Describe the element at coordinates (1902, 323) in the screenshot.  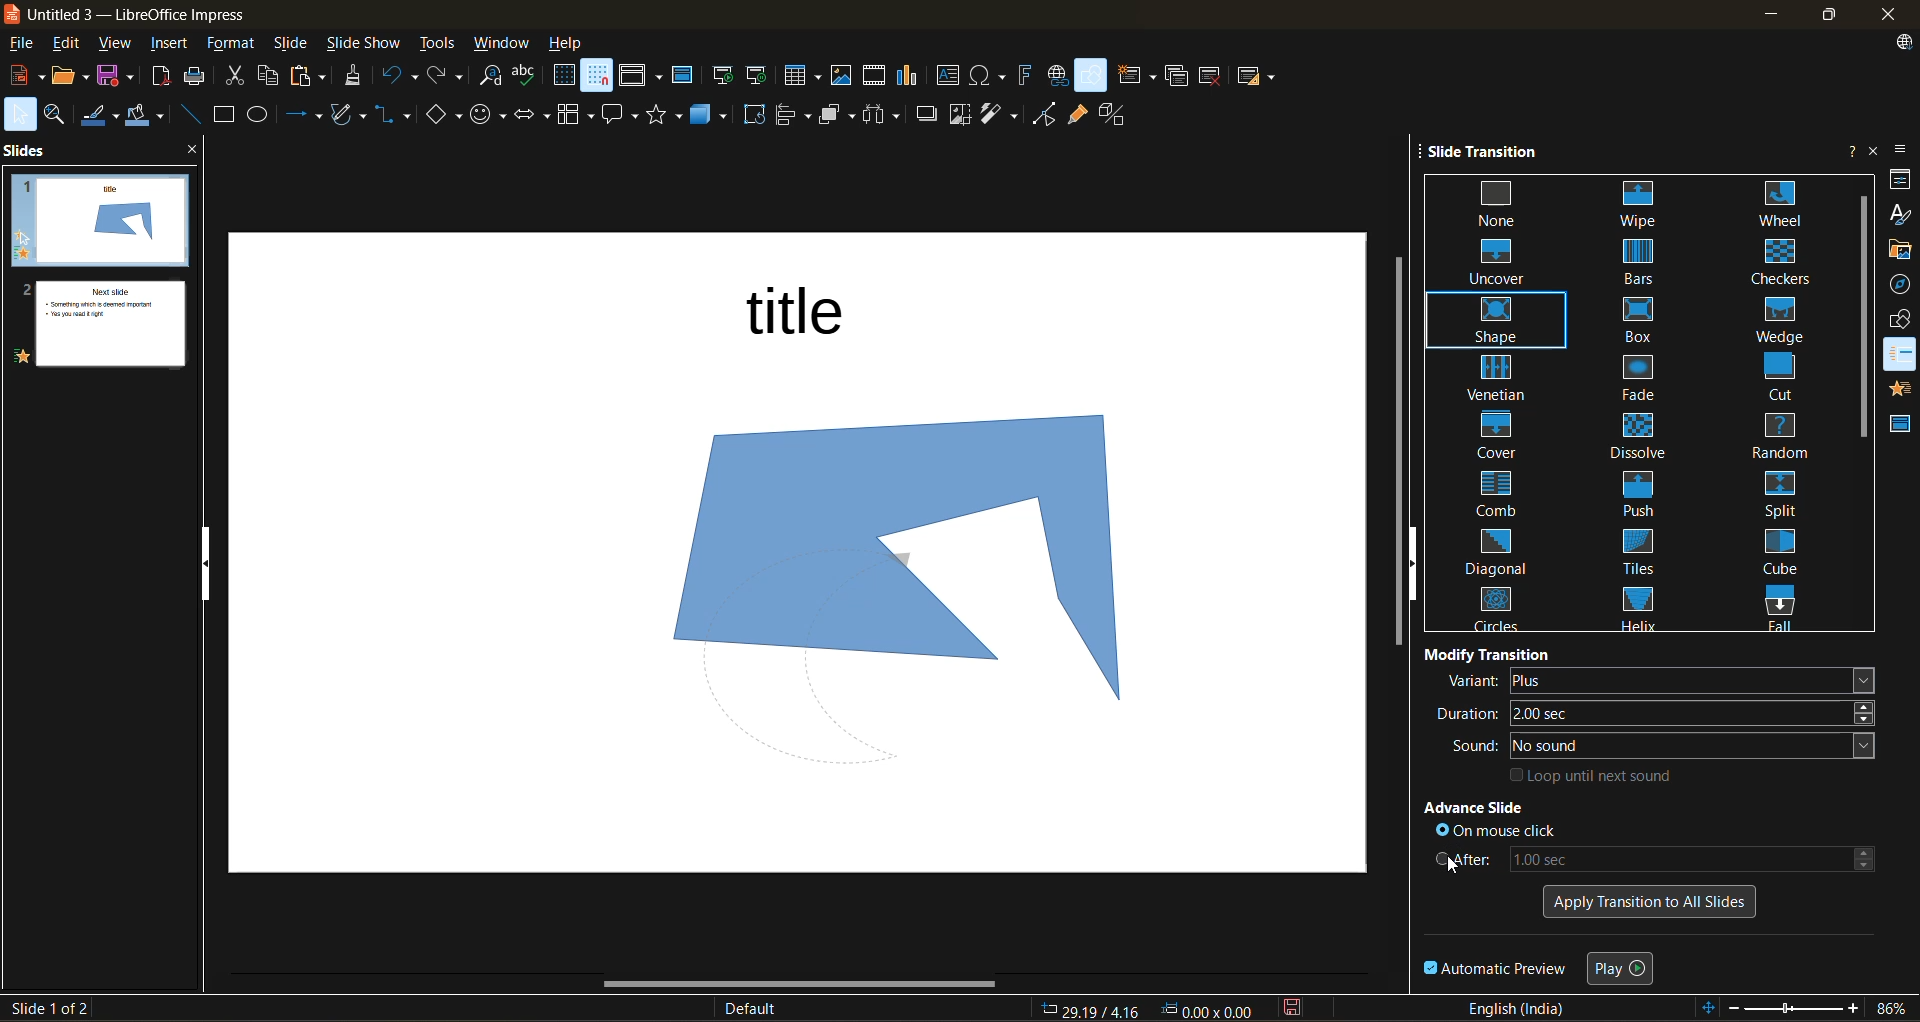
I see `shapes` at that location.